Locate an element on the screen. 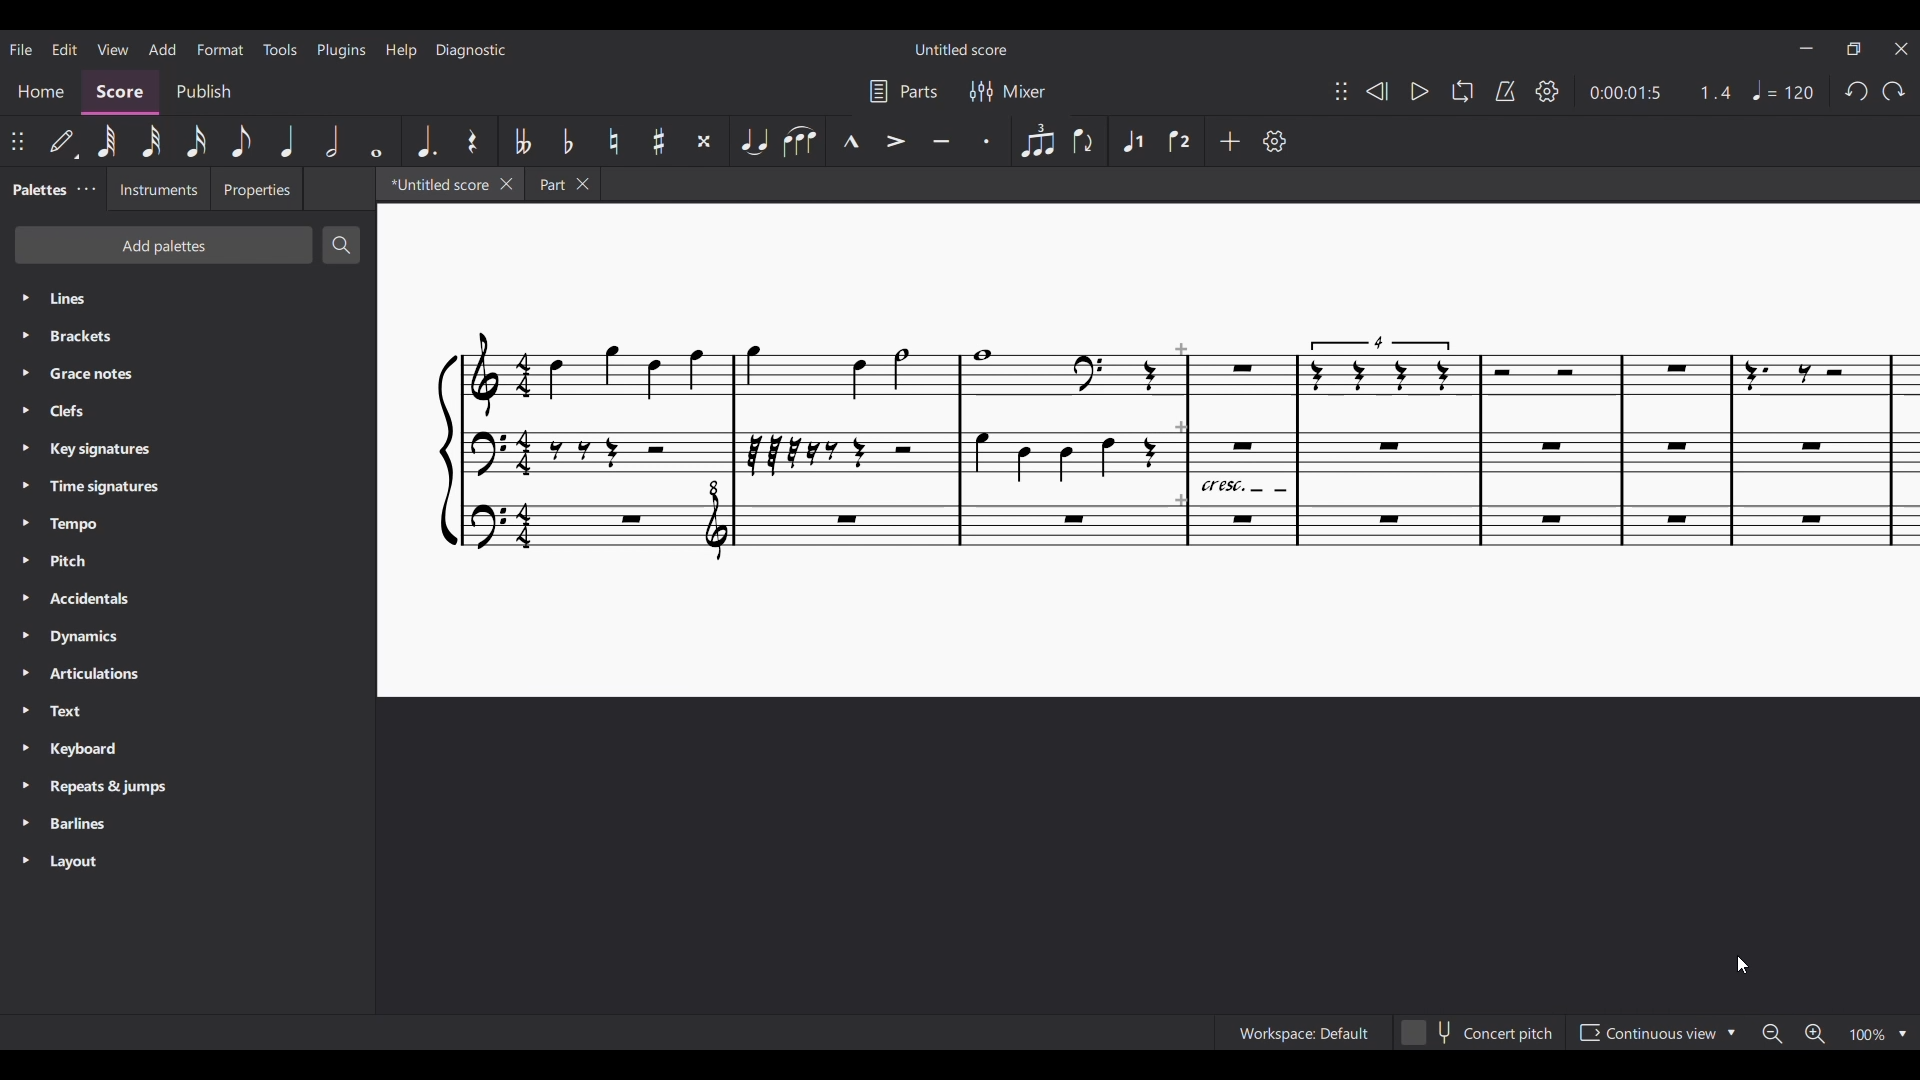 This screenshot has height=1080, width=1920. Earlier tab is located at coordinates (564, 184).